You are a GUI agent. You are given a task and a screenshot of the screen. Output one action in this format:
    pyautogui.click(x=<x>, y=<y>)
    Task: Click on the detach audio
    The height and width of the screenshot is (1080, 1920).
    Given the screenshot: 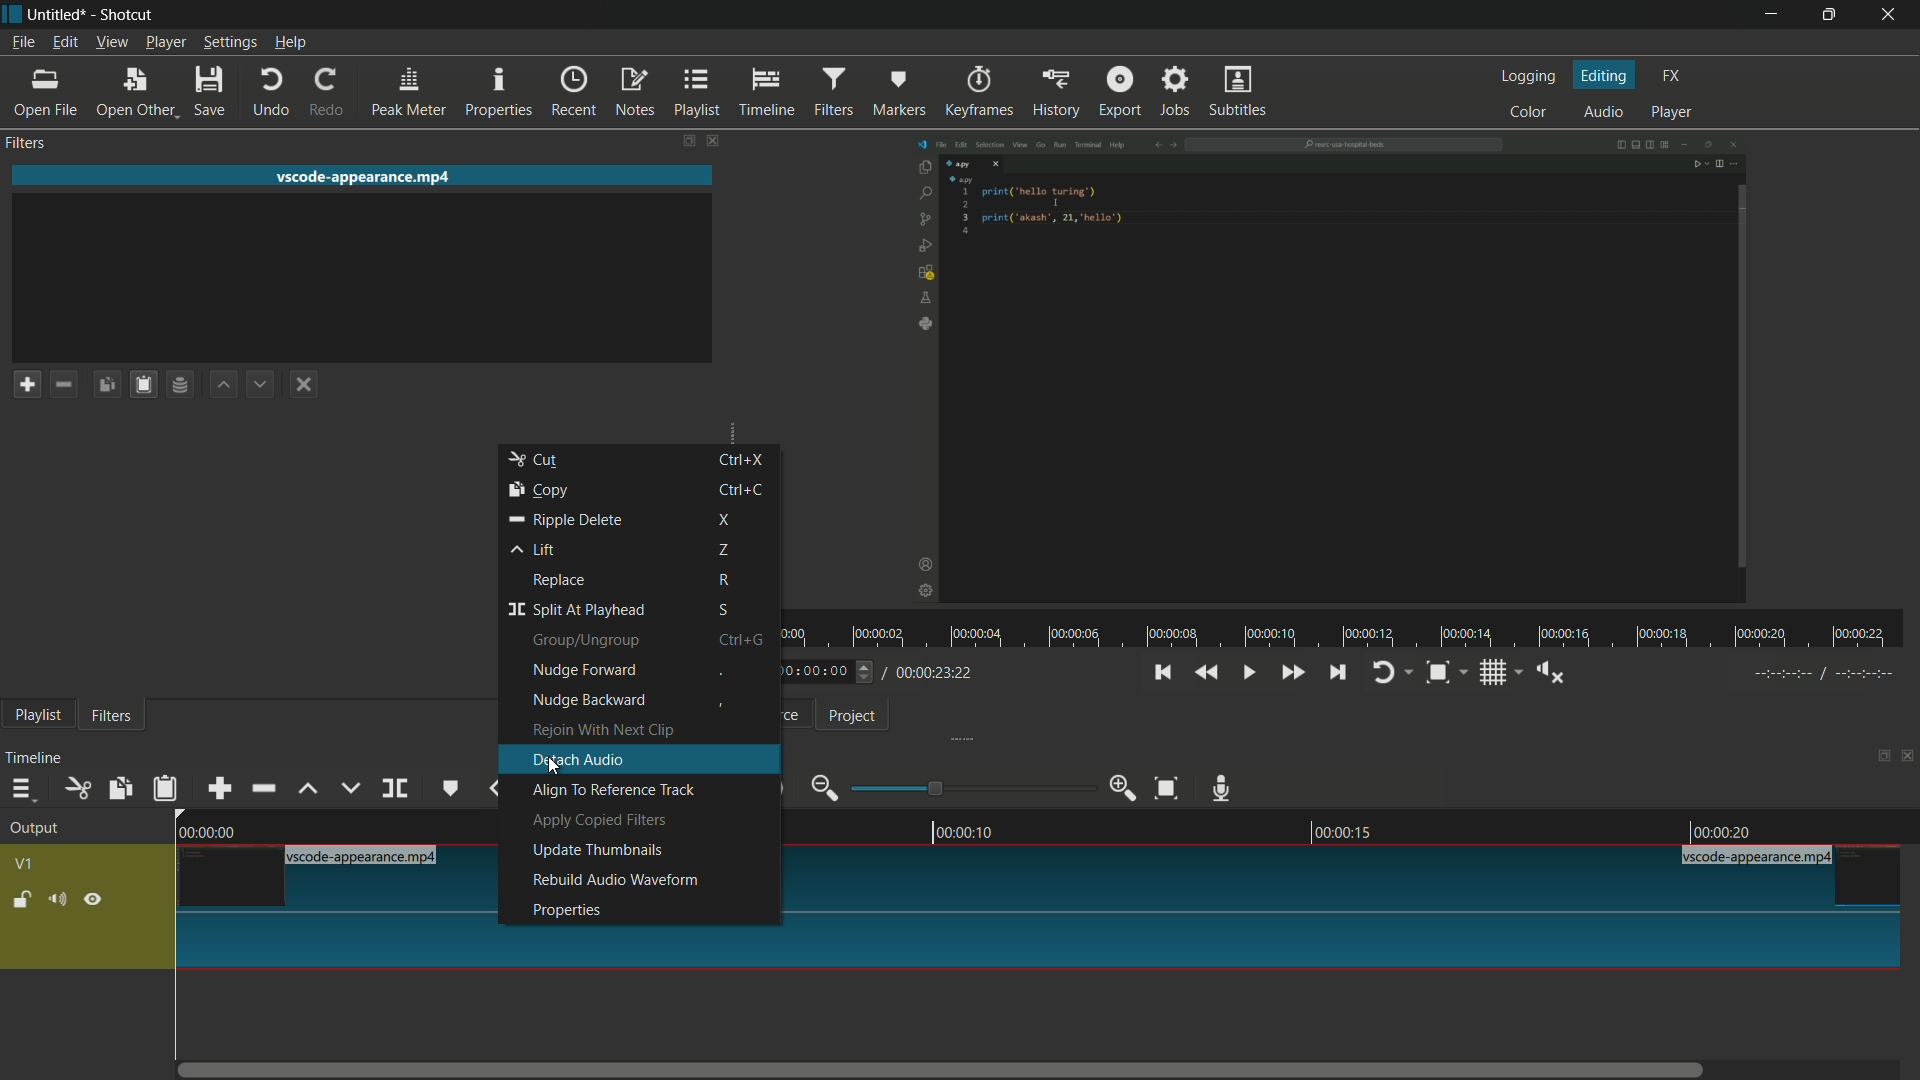 What is the action you would take?
    pyautogui.click(x=577, y=760)
    